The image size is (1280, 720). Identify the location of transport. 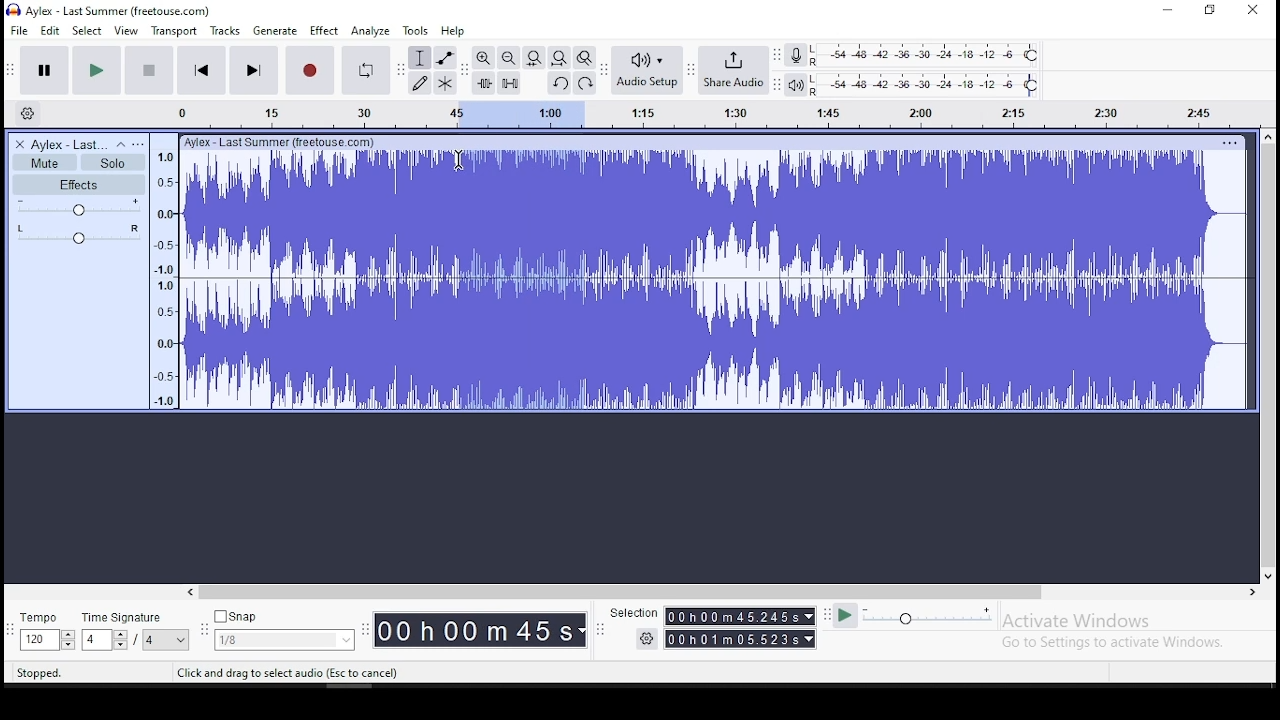
(173, 30).